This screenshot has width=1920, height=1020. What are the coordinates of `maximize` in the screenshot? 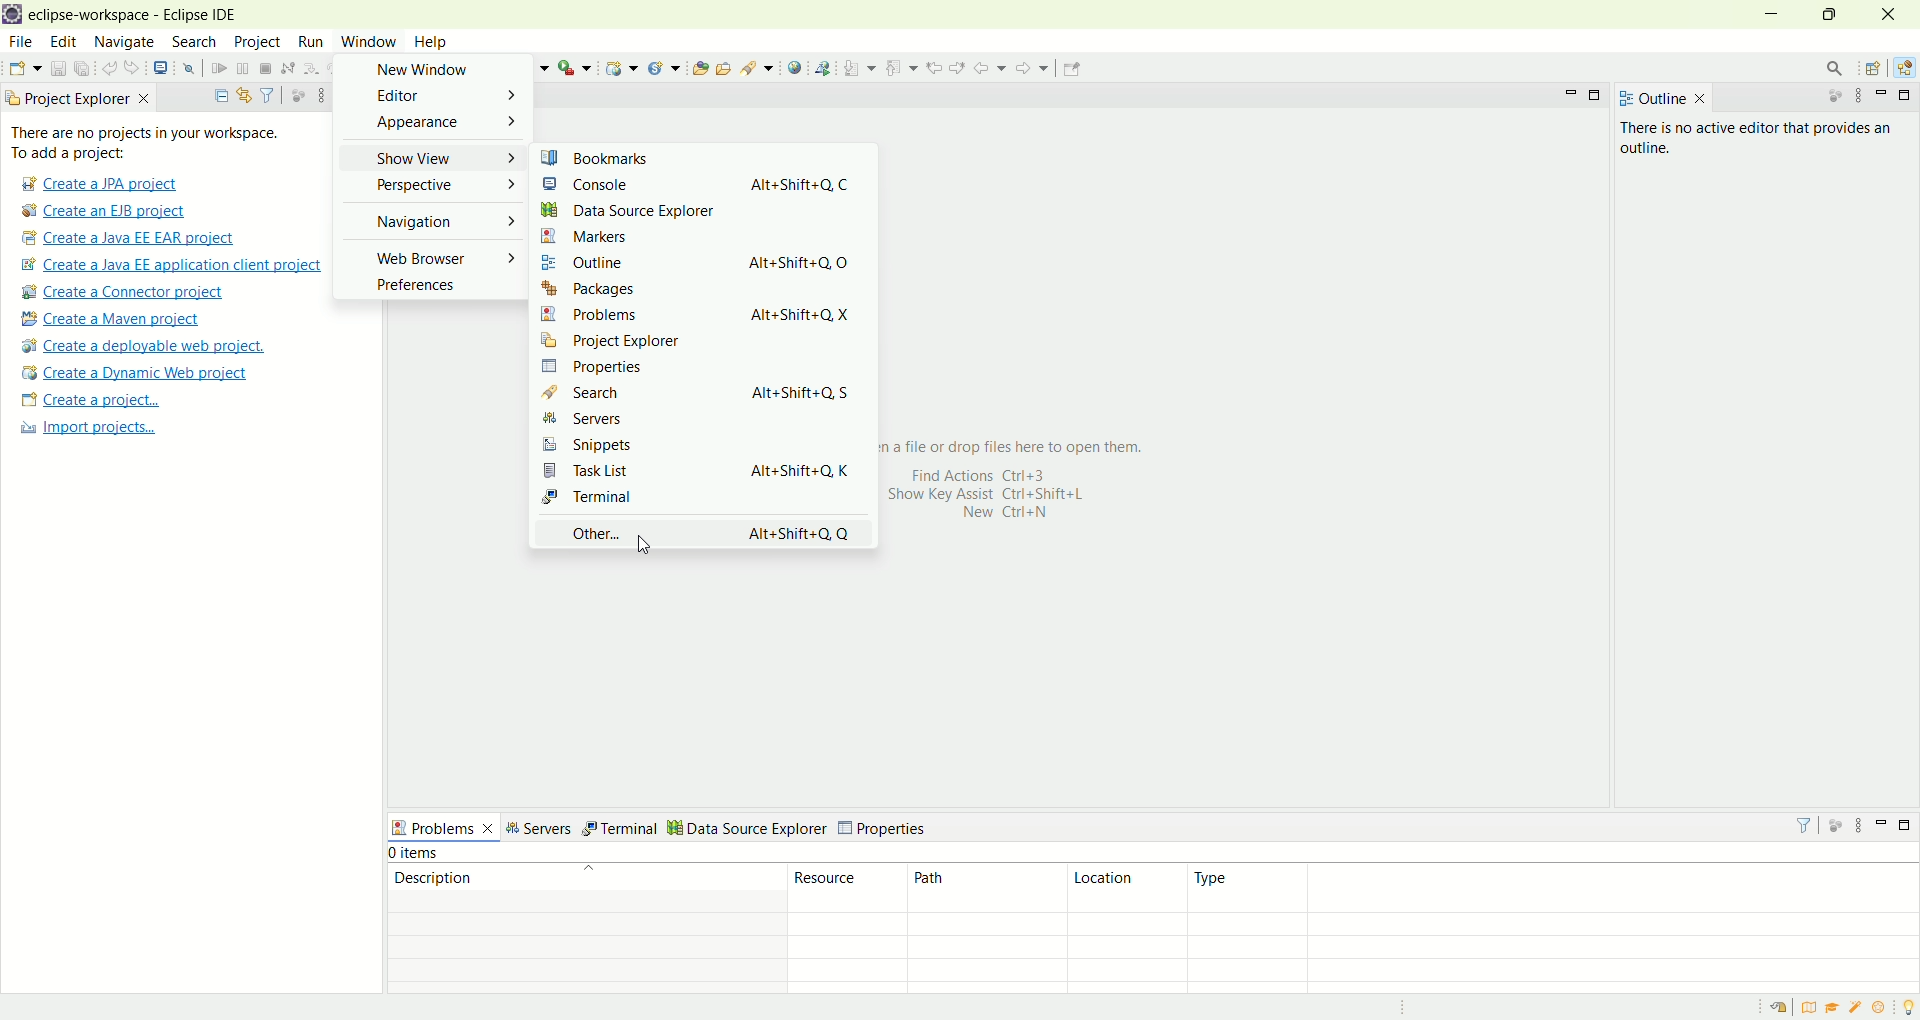 It's located at (1905, 827).